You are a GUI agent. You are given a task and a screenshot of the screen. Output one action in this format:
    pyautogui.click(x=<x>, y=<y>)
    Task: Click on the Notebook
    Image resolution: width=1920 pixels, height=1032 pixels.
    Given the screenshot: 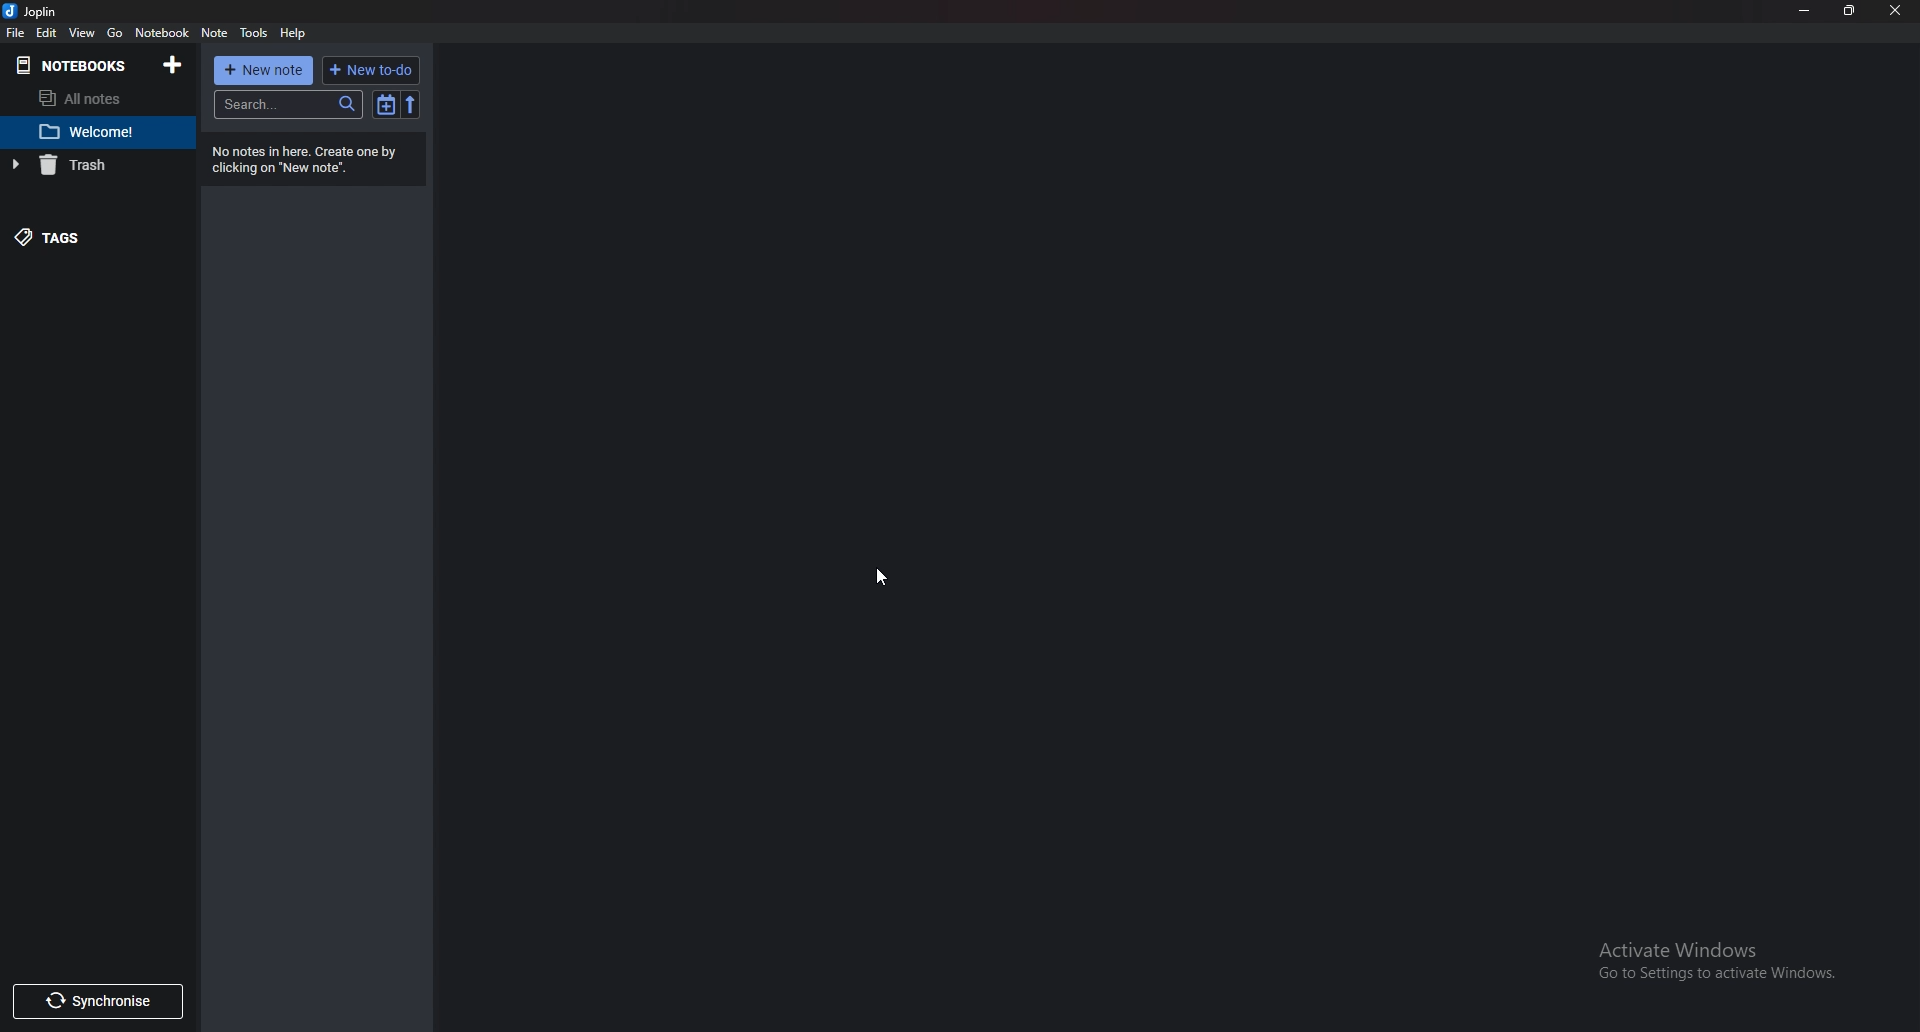 What is the action you would take?
    pyautogui.click(x=75, y=65)
    